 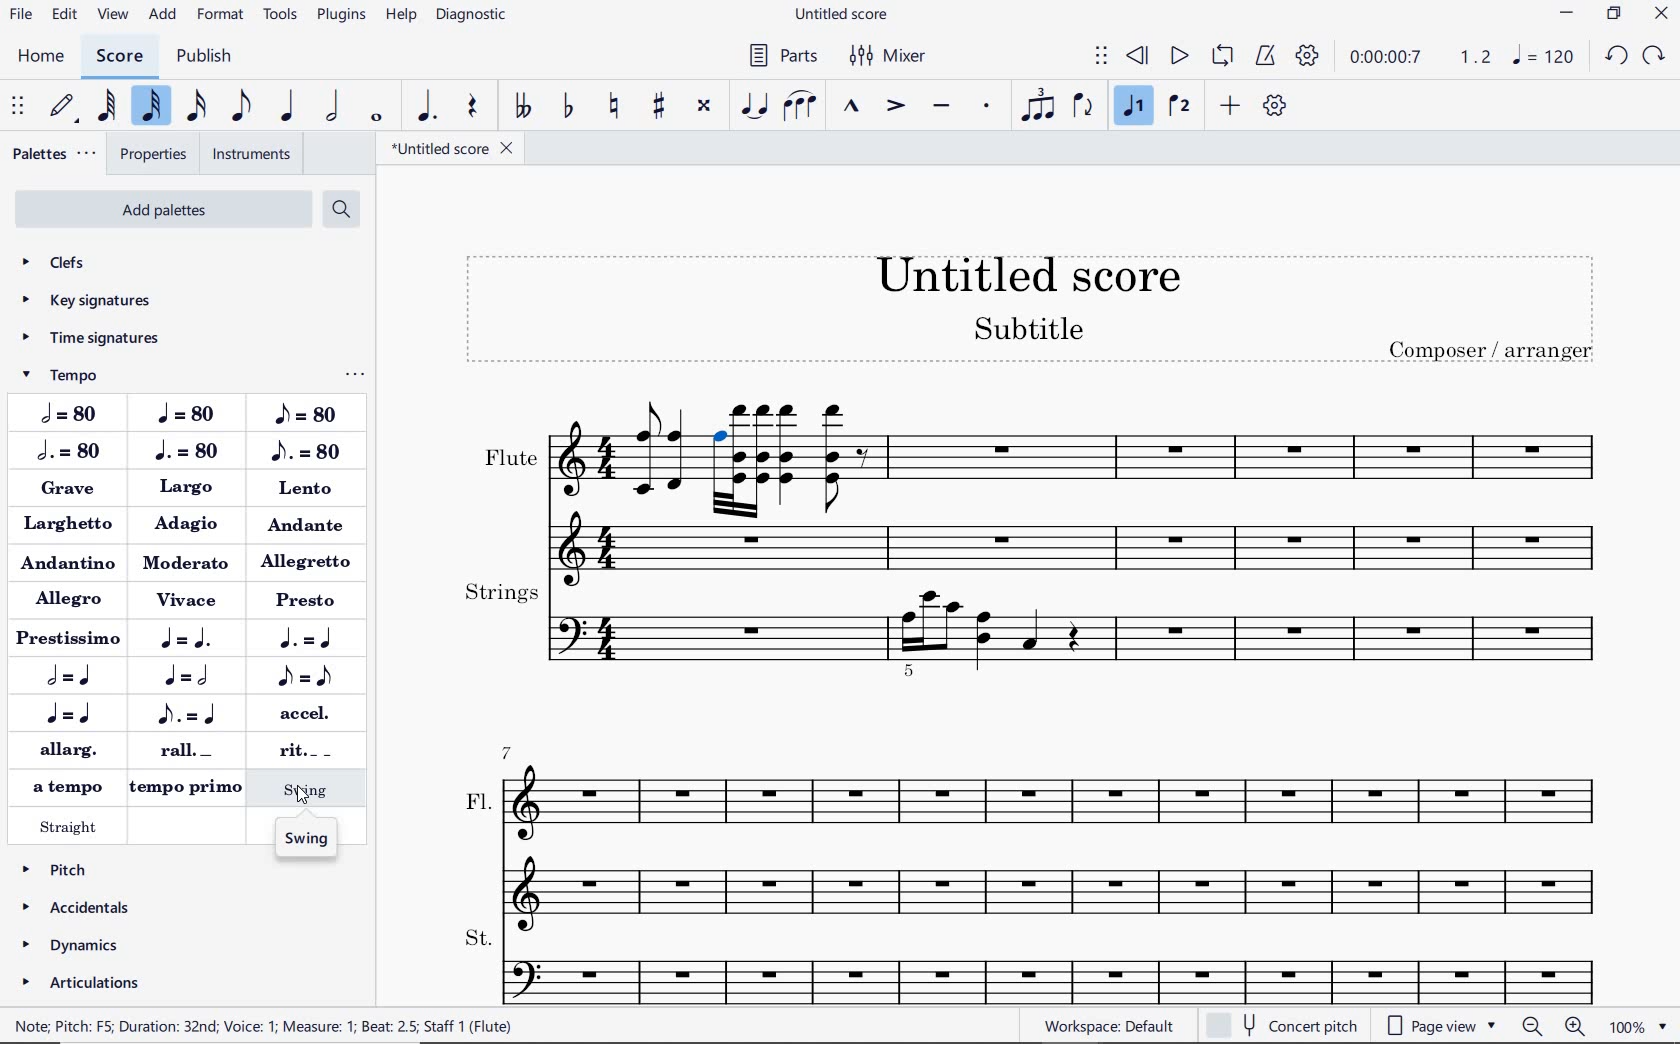 What do you see at coordinates (221, 16) in the screenshot?
I see `format` at bounding box center [221, 16].